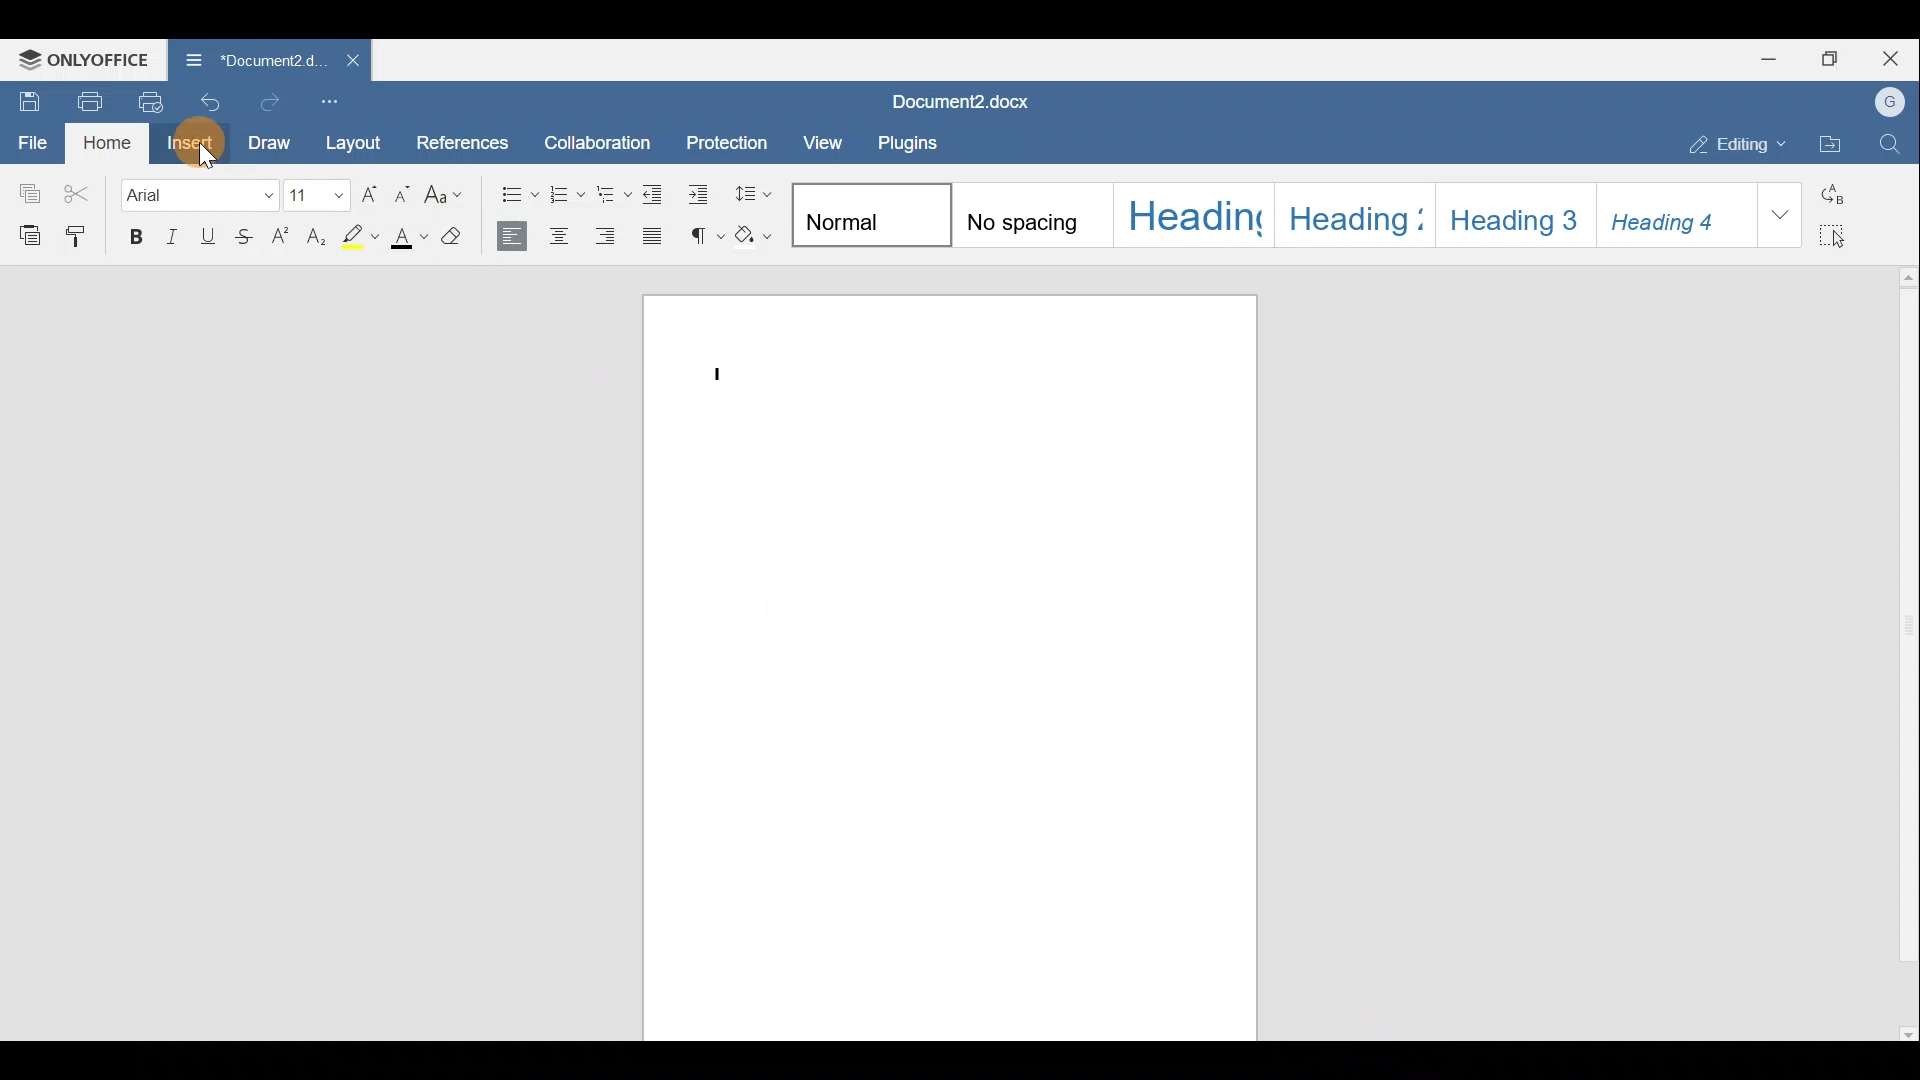  Describe the element at coordinates (25, 190) in the screenshot. I see `Copy` at that location.